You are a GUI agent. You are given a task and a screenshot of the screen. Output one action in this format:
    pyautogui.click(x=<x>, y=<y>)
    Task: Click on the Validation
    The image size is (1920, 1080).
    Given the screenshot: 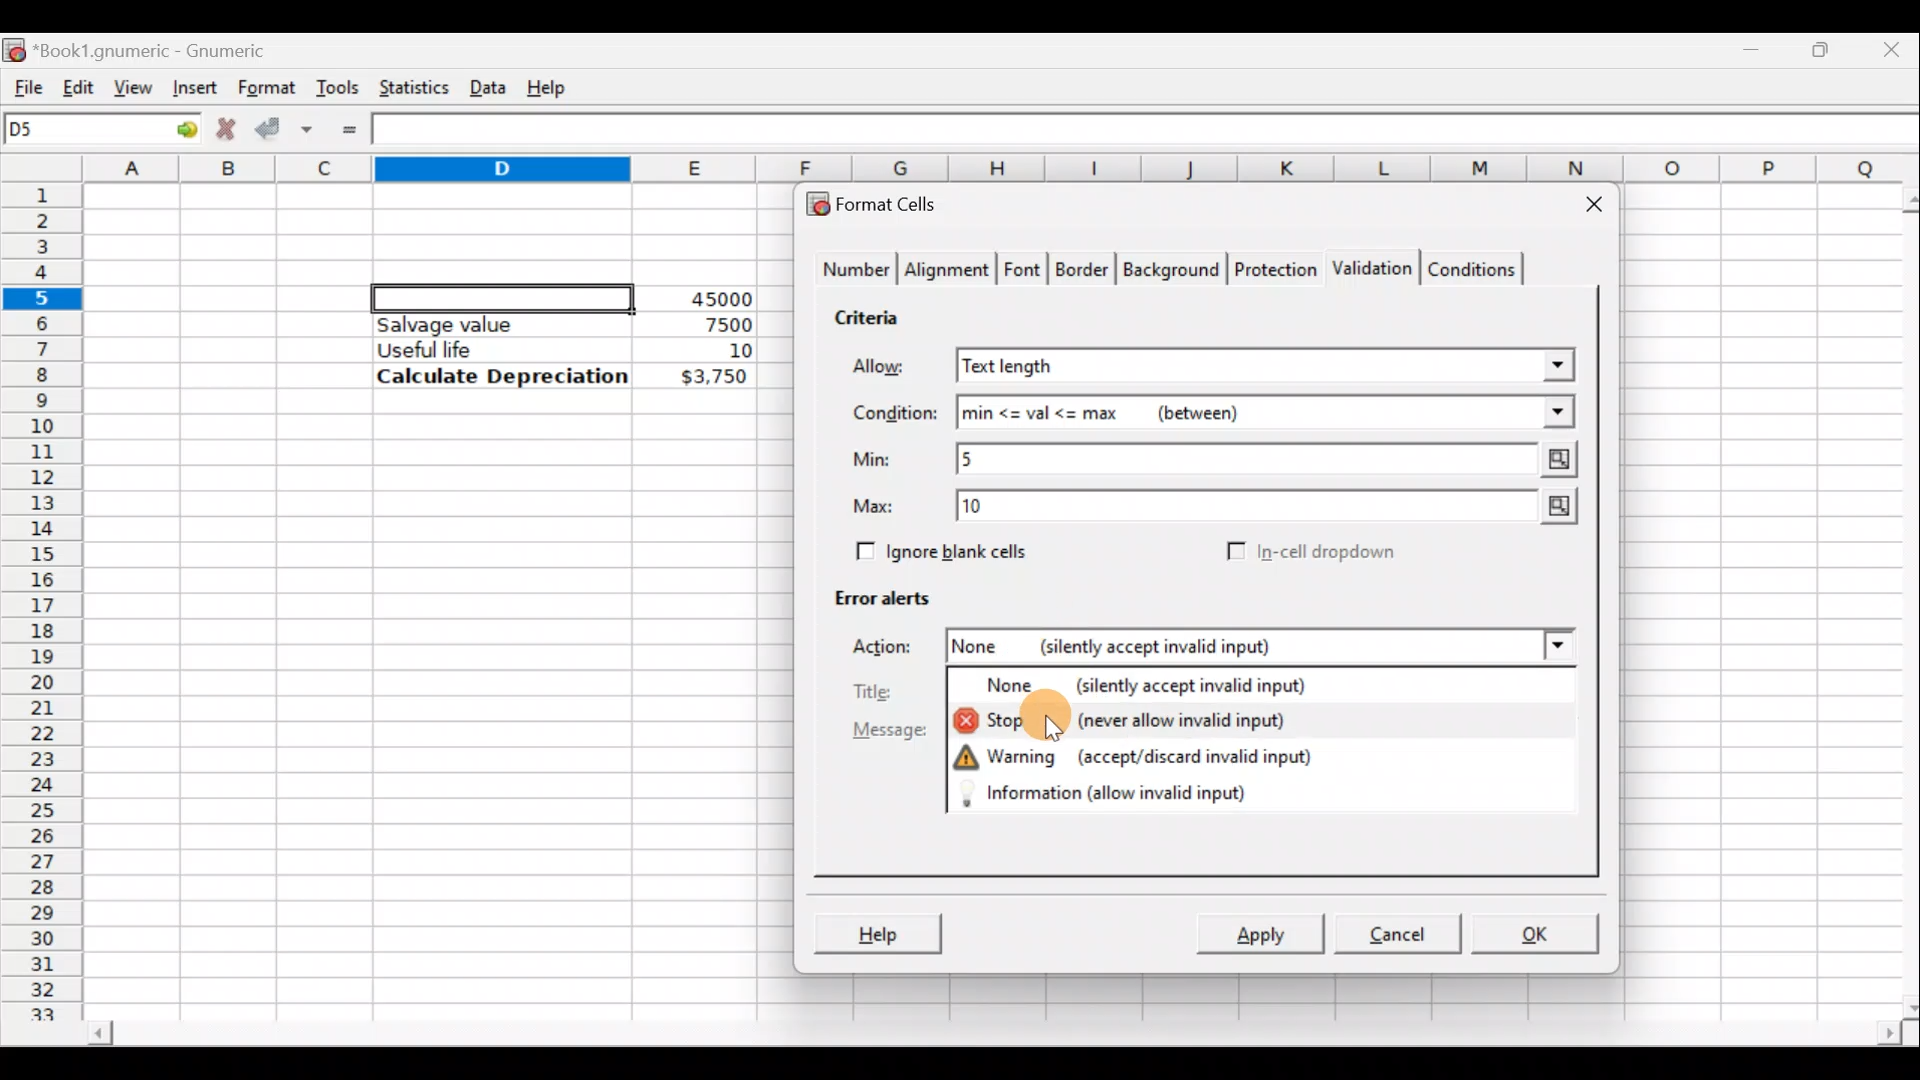 What is the action you would take?
    pyautogui.click(x=1368, y=270)
    